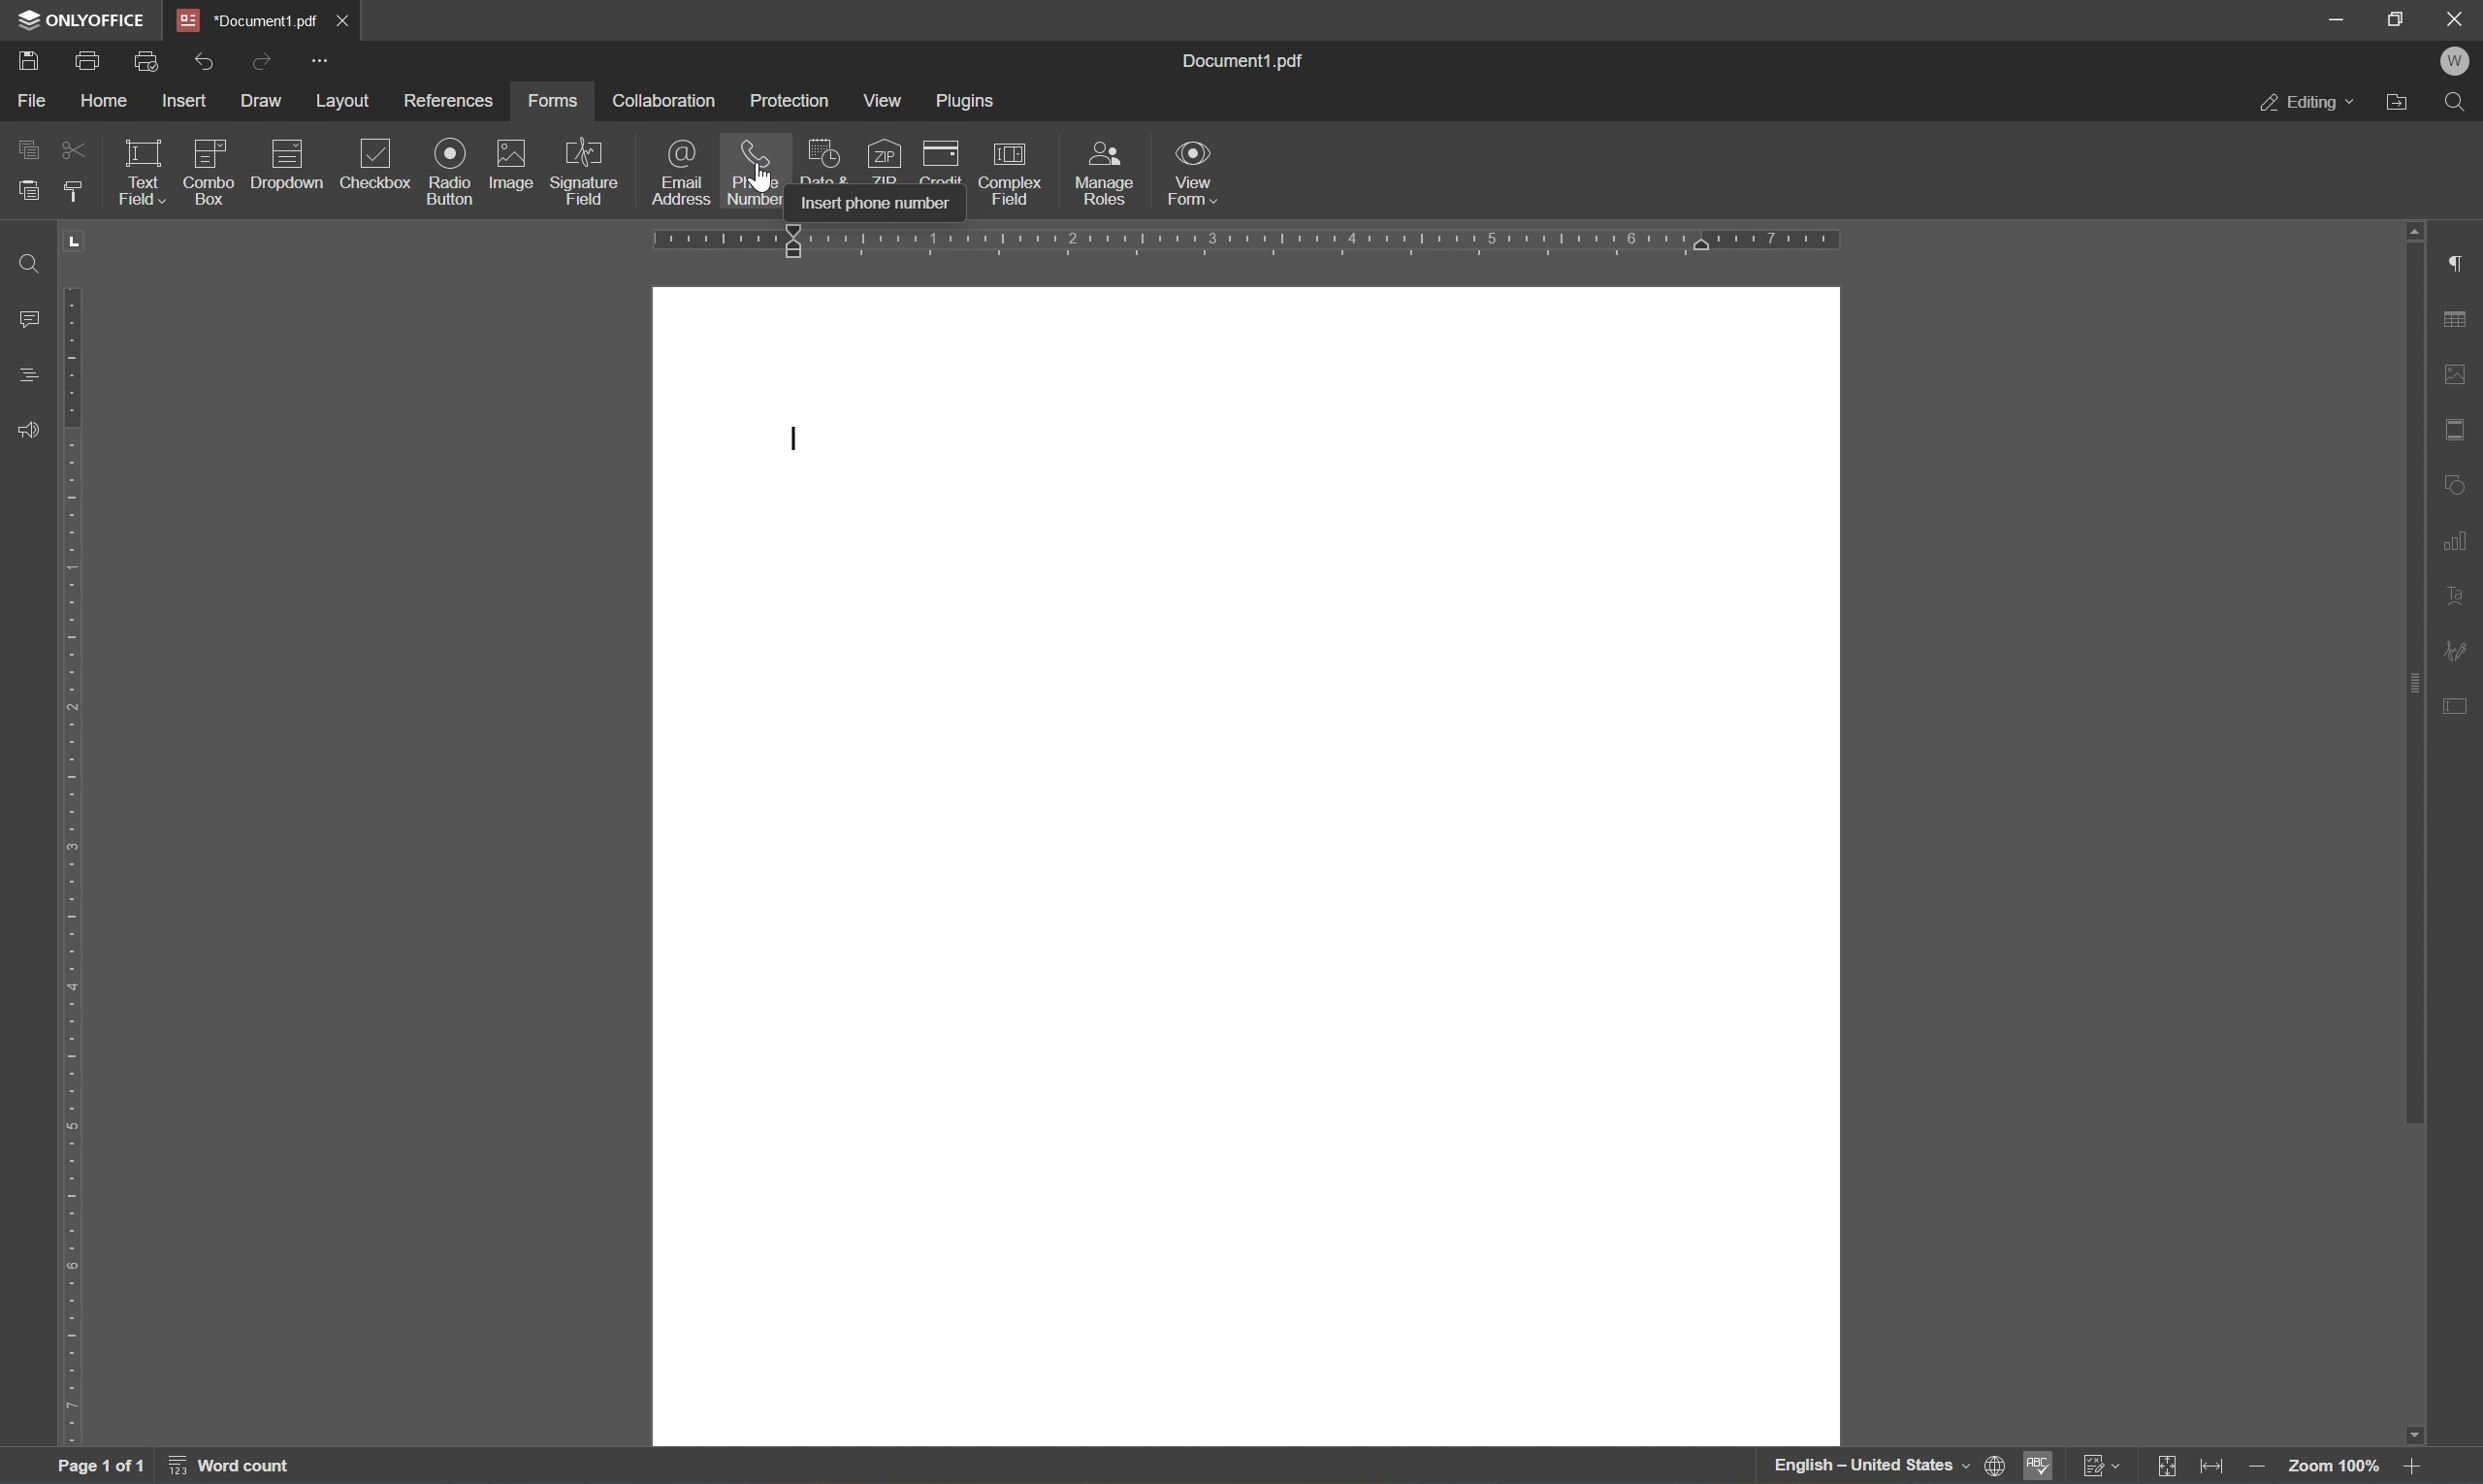 The image size is (2483, 1484). I want to click on editing, so click(2307, 102).